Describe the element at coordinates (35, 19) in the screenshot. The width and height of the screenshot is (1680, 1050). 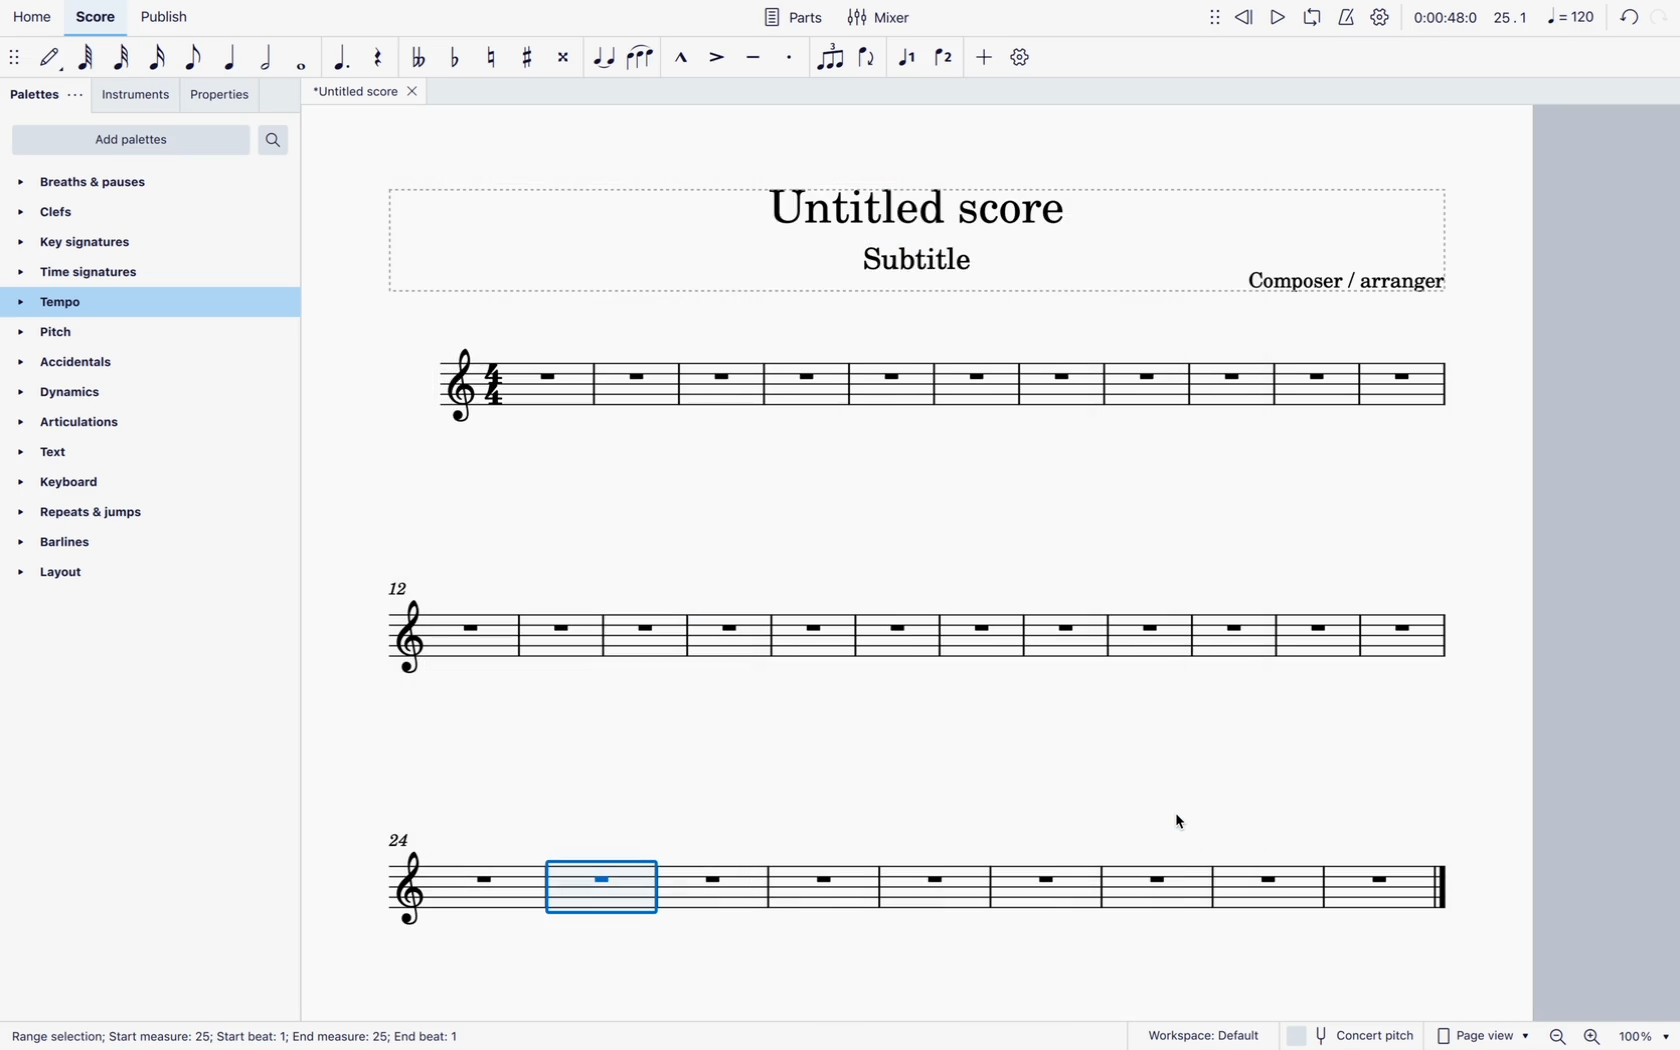
I see `home` at that location.